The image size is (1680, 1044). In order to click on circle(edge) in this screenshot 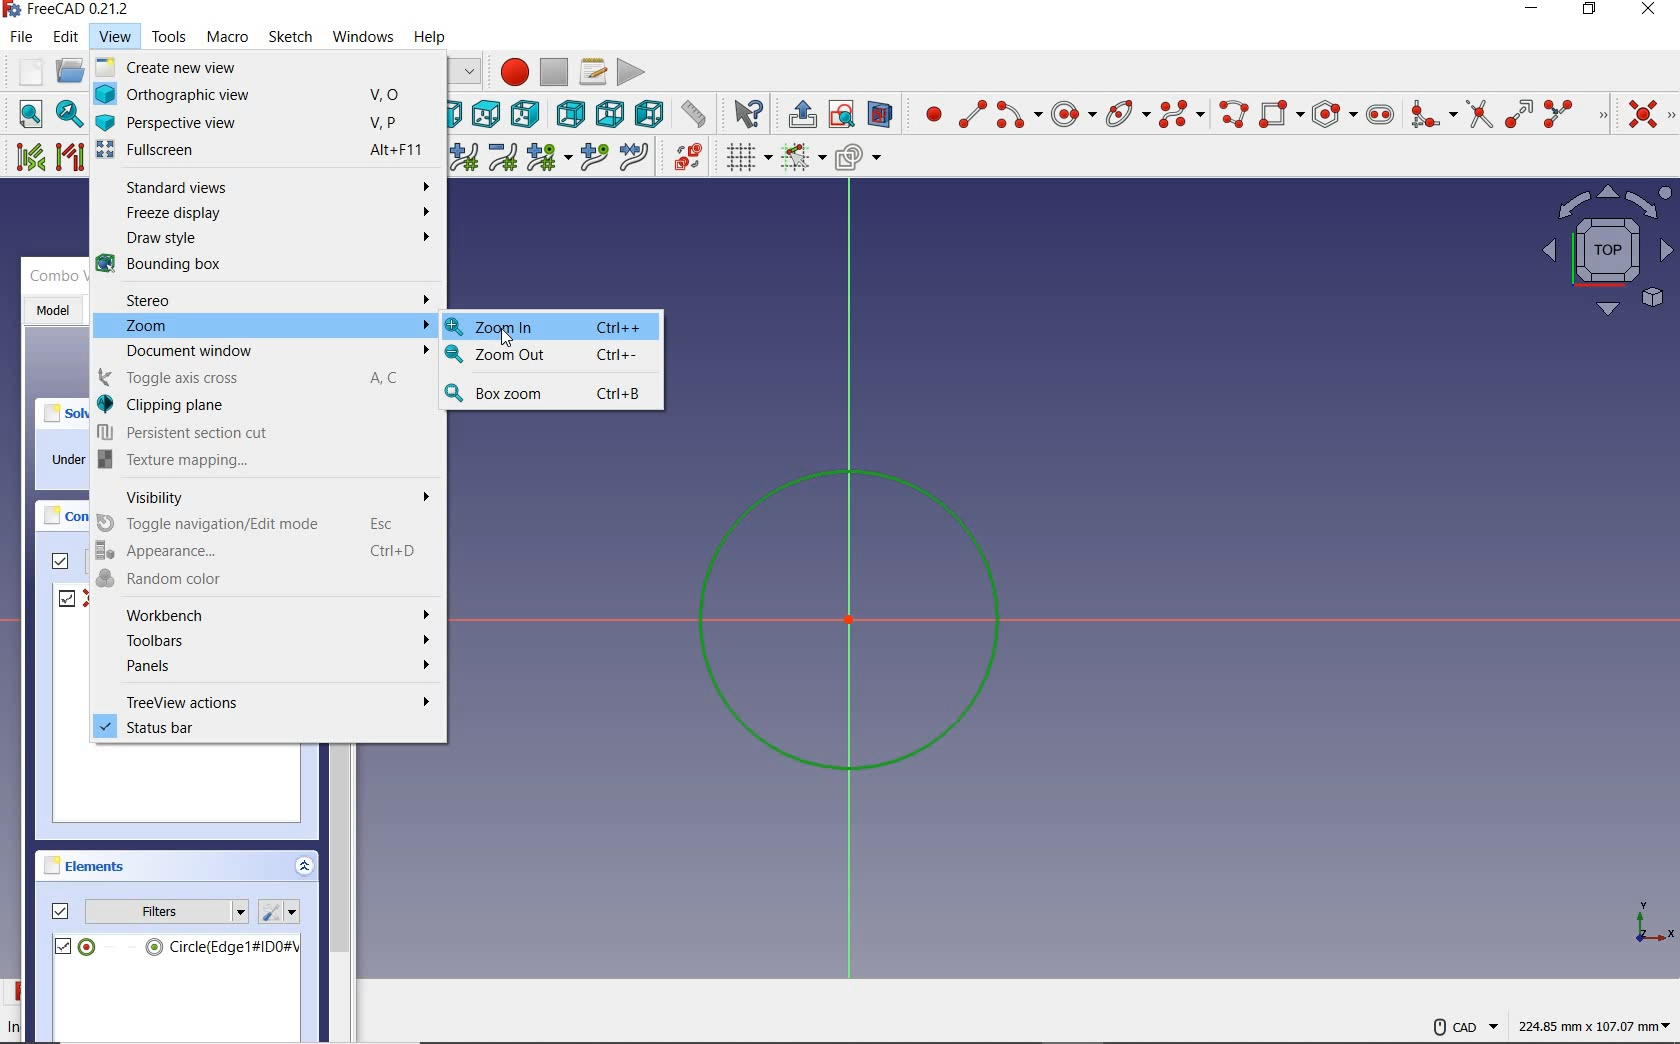, I will do `click(175, 945)`.